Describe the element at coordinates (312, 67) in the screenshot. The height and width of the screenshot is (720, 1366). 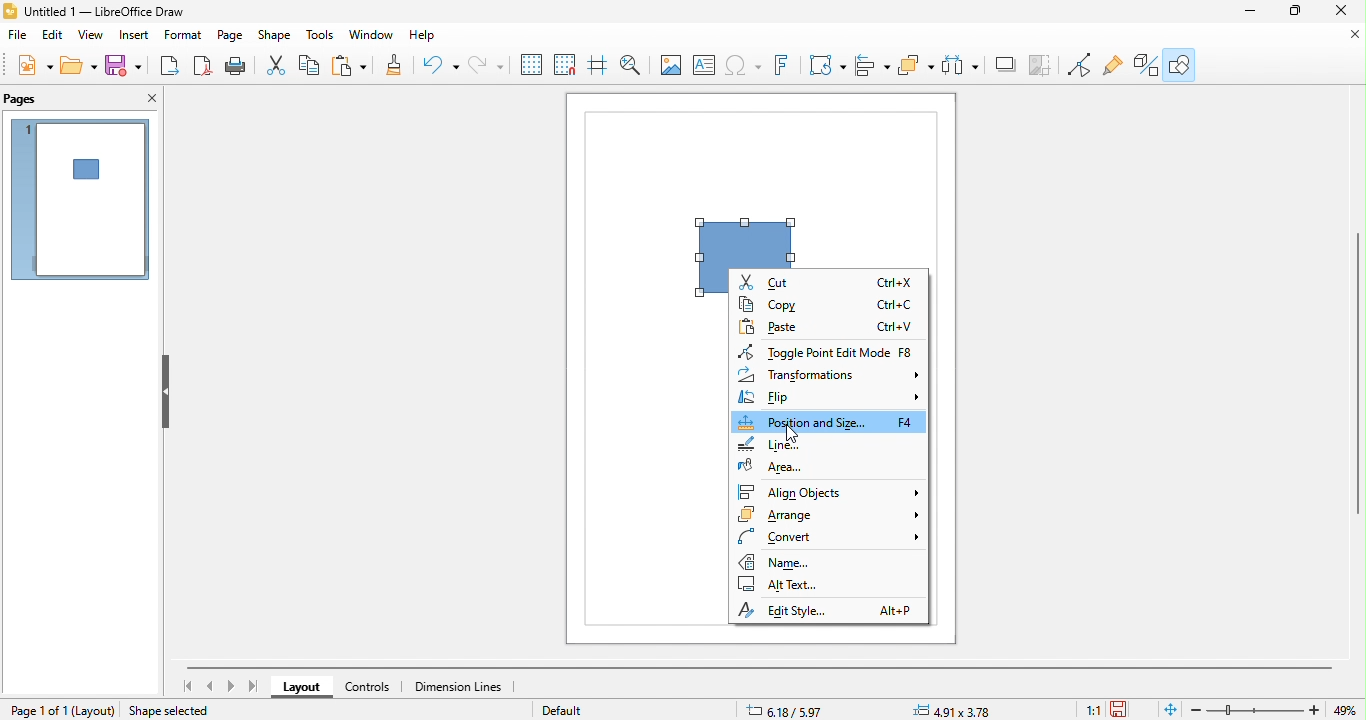
I see `copy` at that location.